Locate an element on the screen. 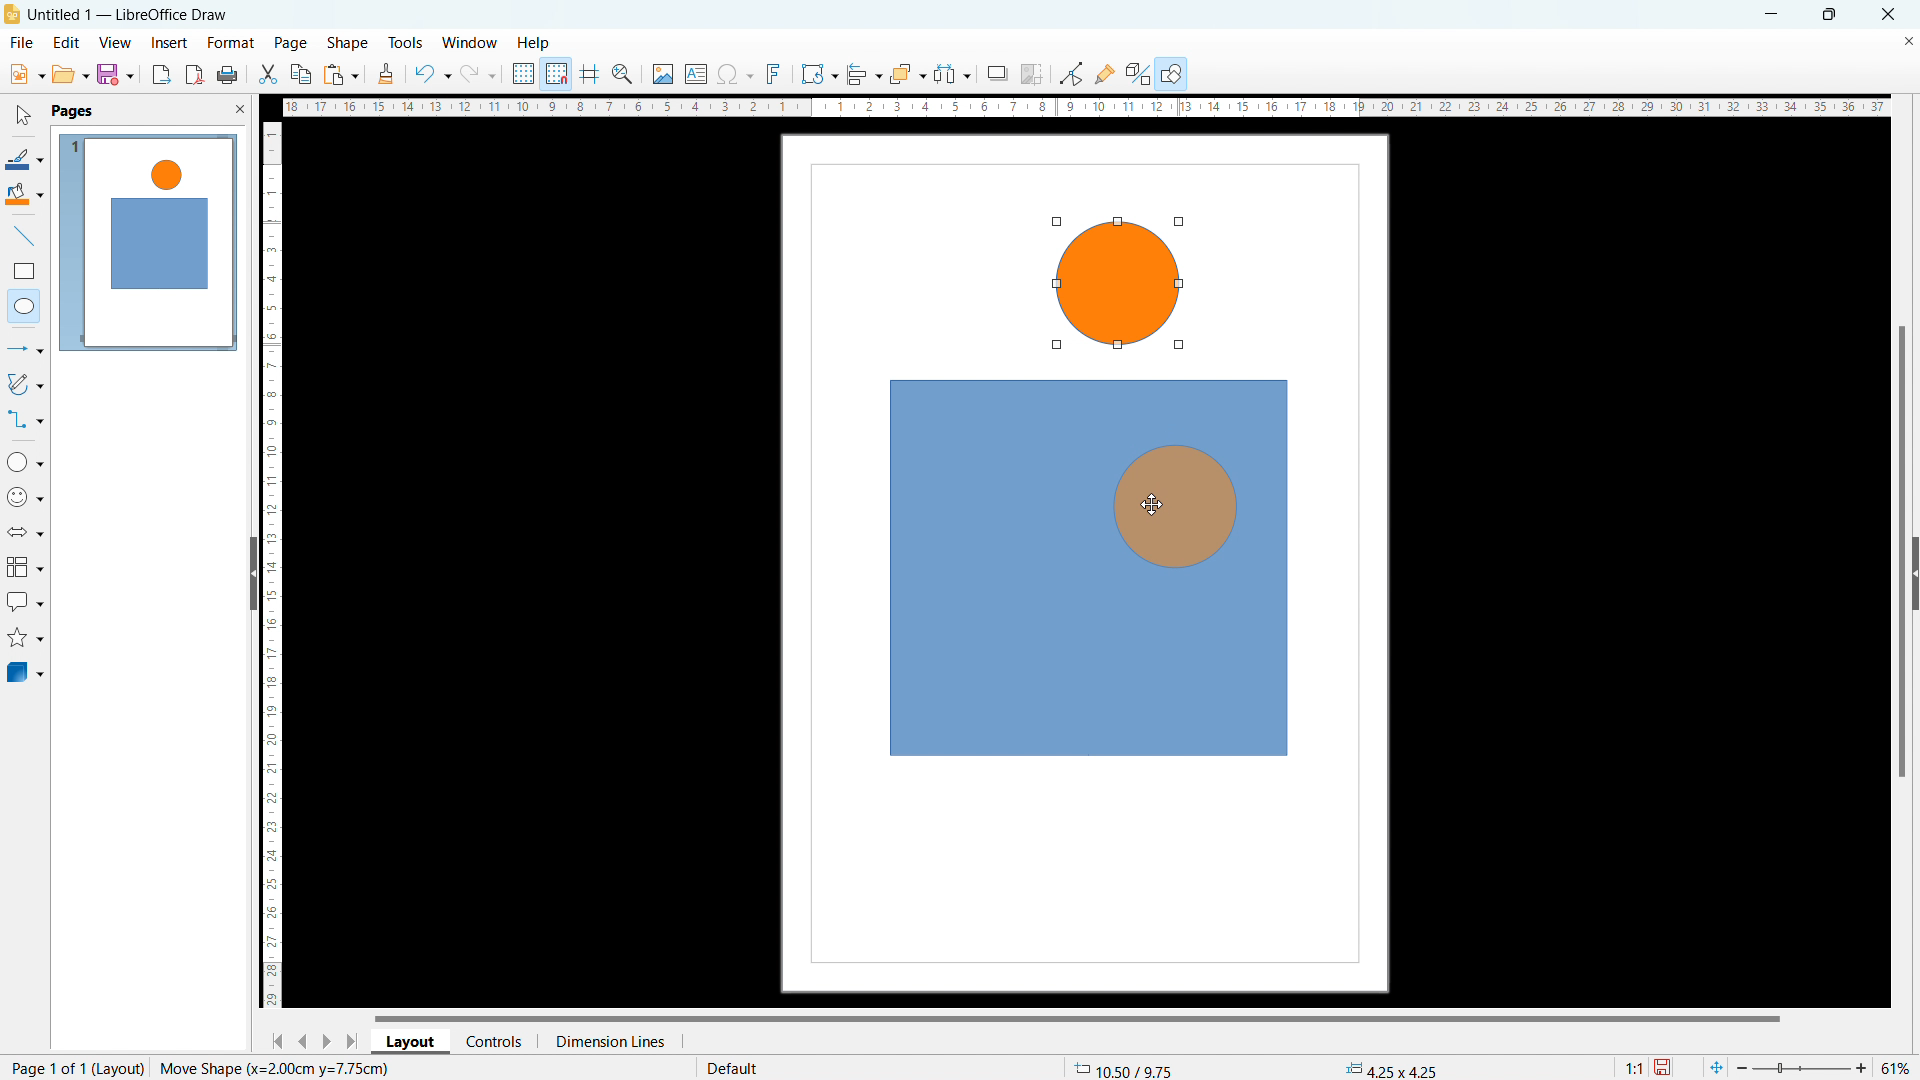 The width and height of the screenshot is (1920, 1080). tools is located at coordinates (407, 42).